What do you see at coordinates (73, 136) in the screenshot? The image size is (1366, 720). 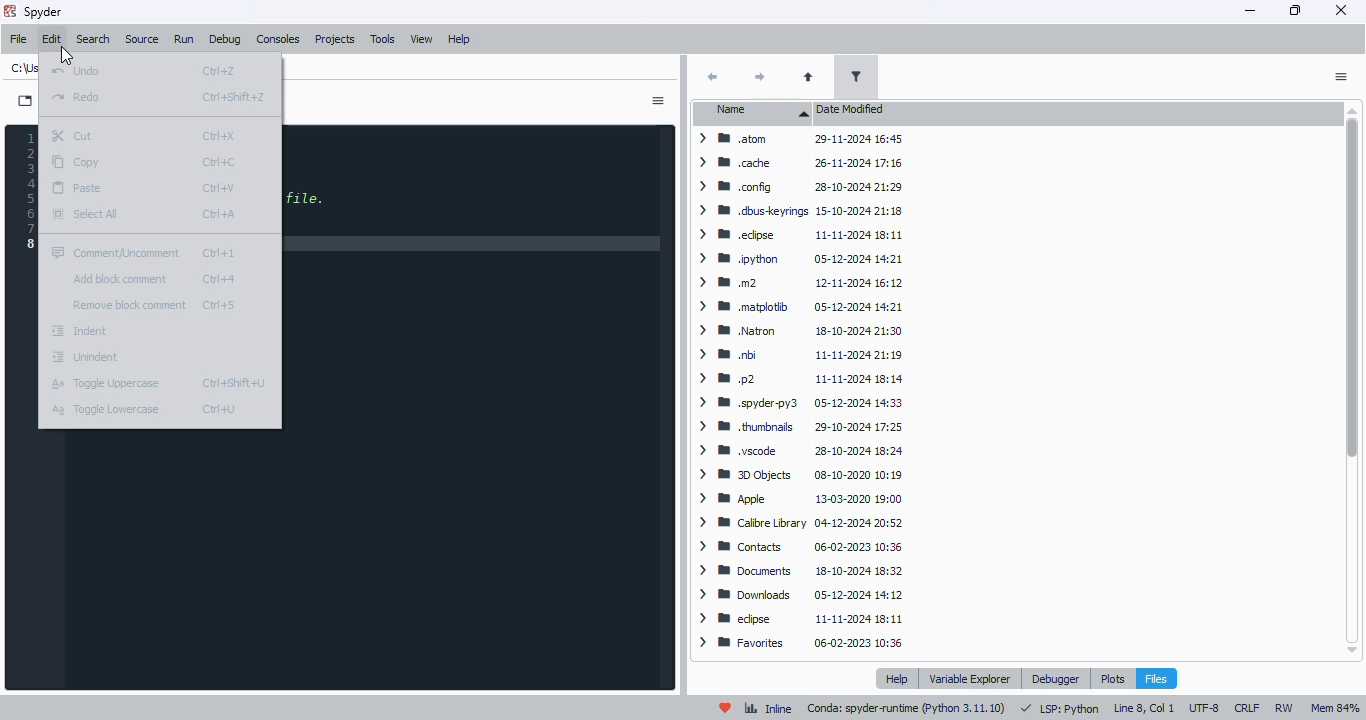 I see `cut` at bounding box center [73, 136].